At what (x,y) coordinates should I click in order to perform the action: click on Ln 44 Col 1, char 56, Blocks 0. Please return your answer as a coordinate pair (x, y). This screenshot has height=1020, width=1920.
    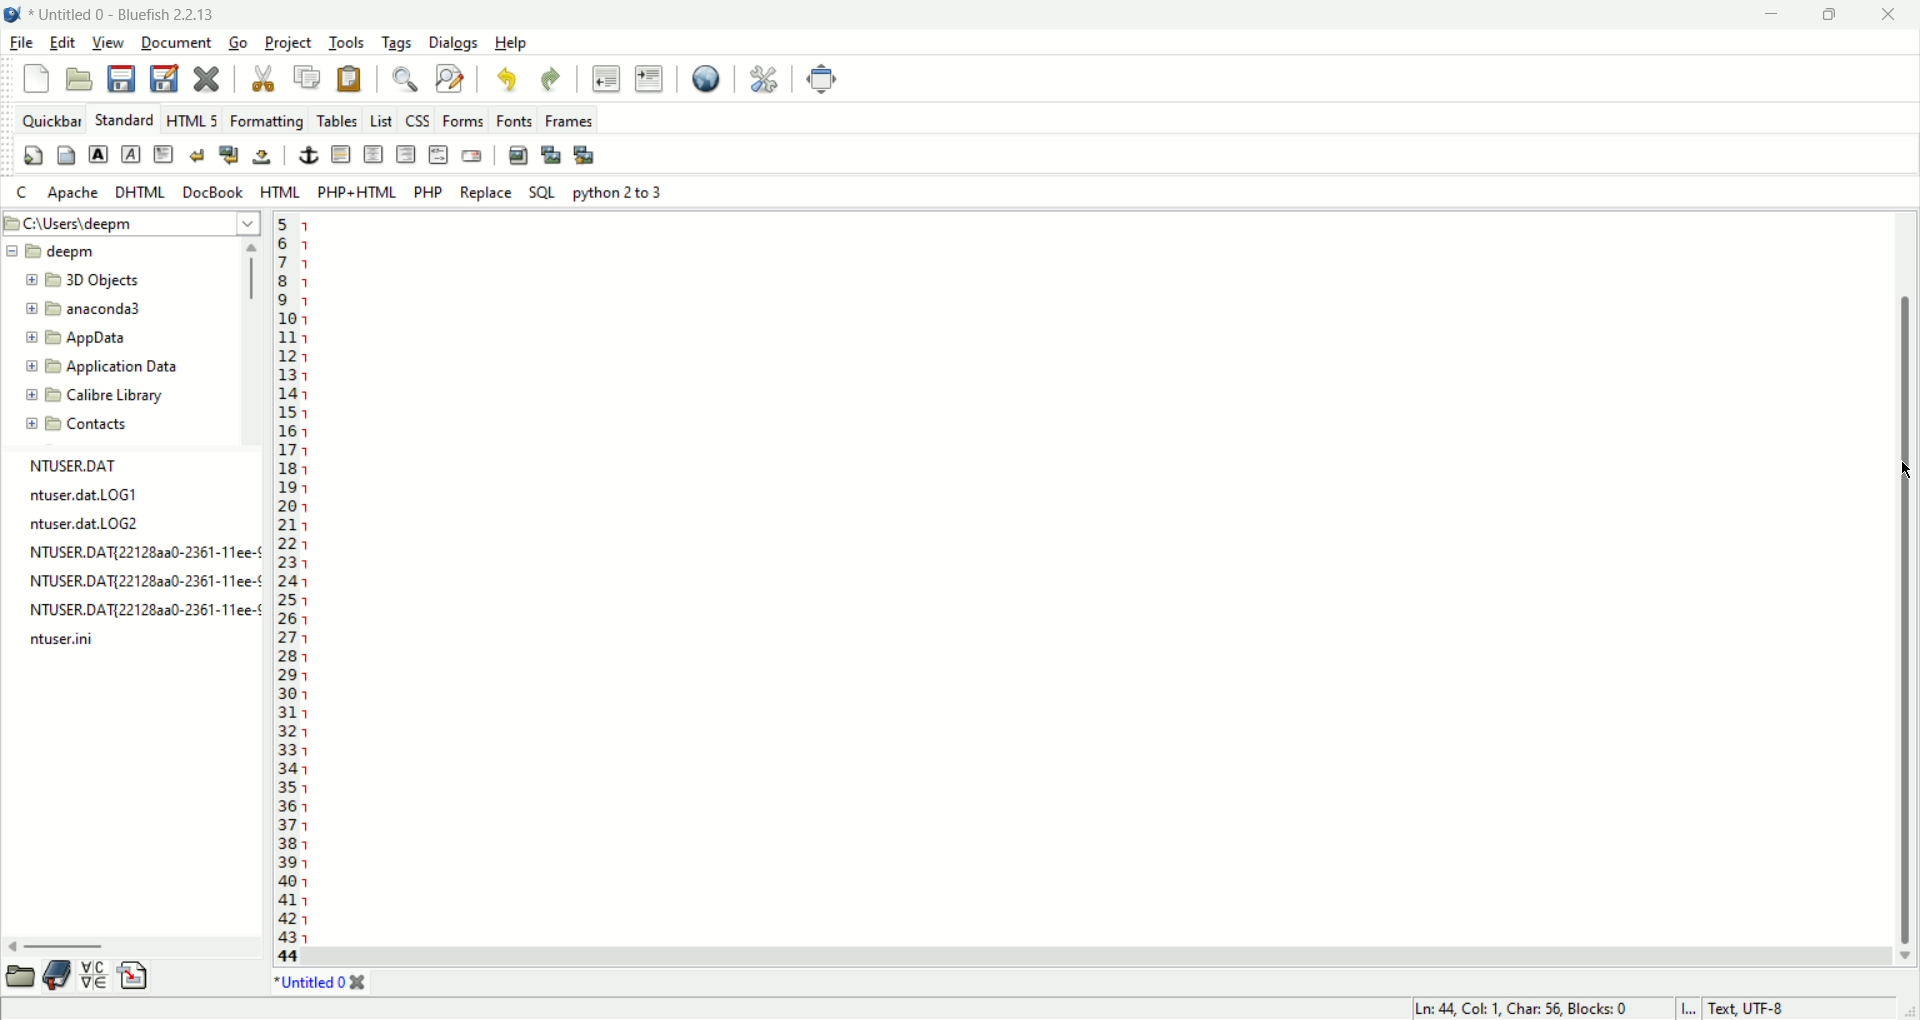
    Looking at the image, I should click on (1518, 1000).